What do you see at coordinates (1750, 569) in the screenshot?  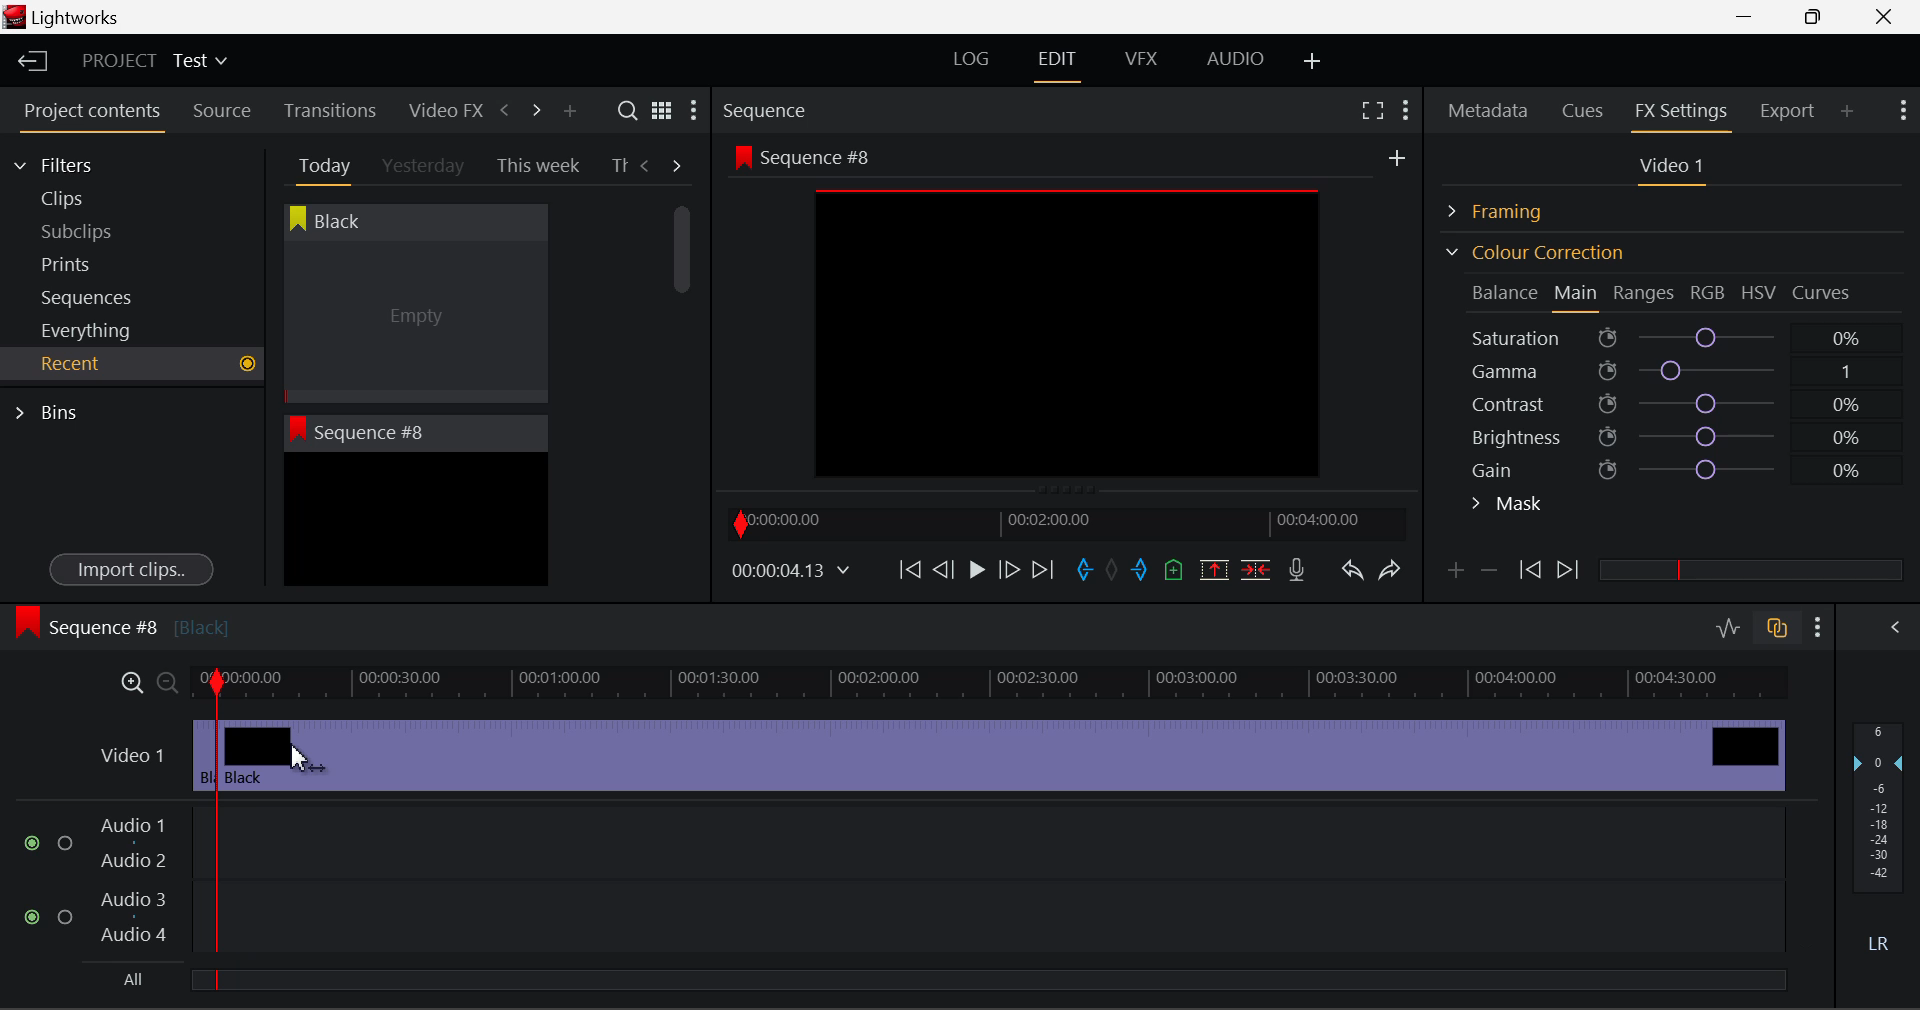 I see `slider` at bounding box center [1750, 569].